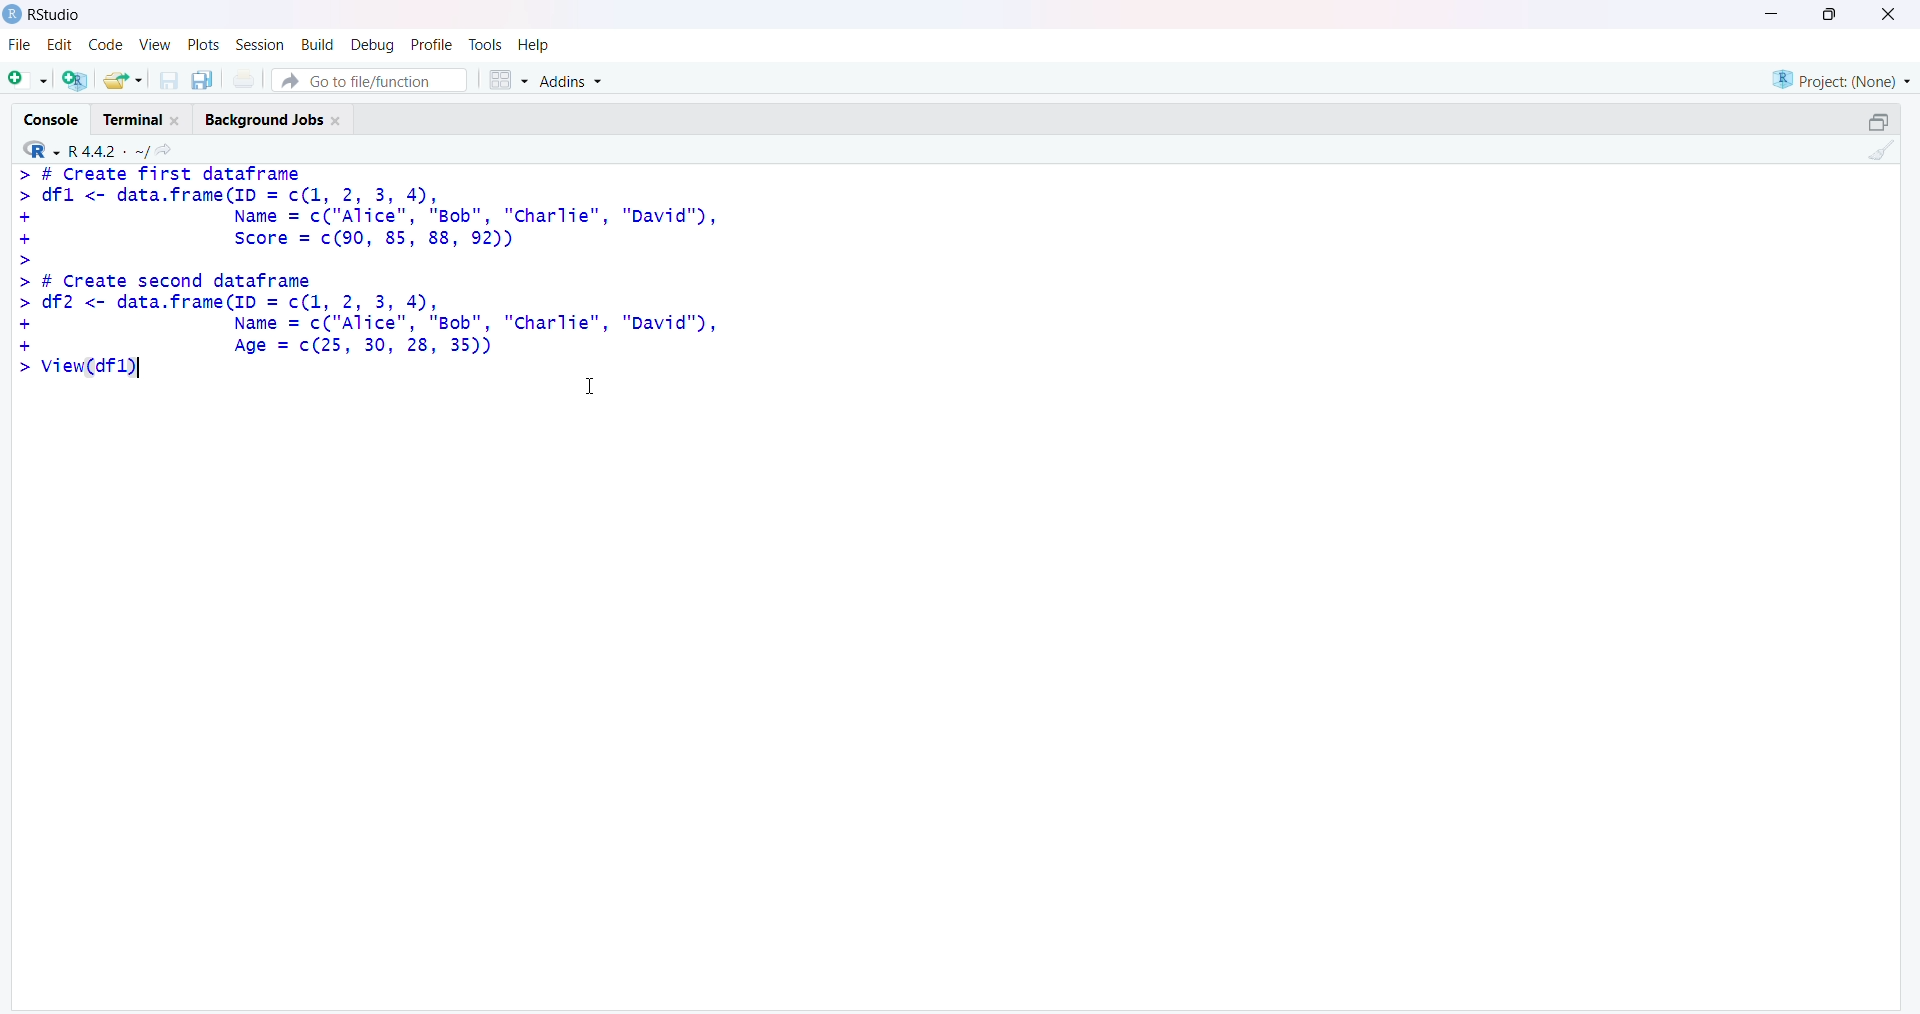 Image resolution: width=1920 pixels, height=1014 pixels. Describe the element at coordinates (32, 79) in the screenshot. I see `add file as` at that location.